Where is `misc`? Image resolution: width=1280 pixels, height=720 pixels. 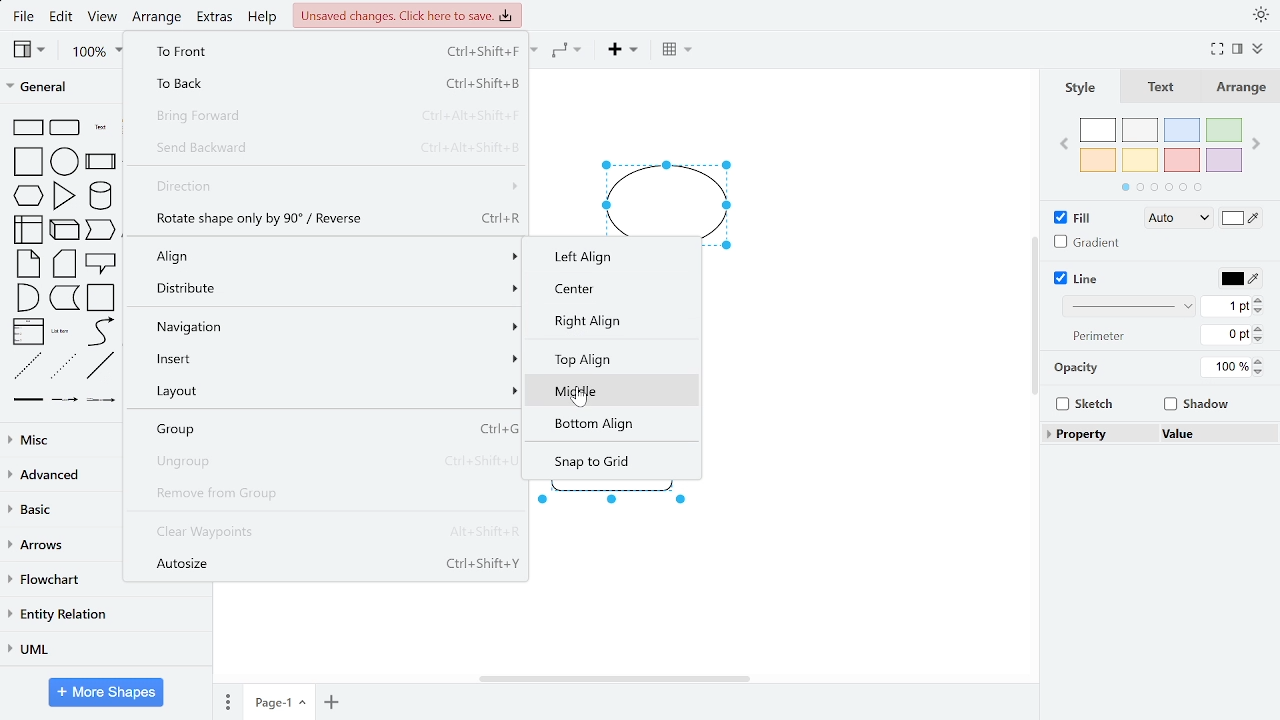 misc is located at coordinates (59, 440).